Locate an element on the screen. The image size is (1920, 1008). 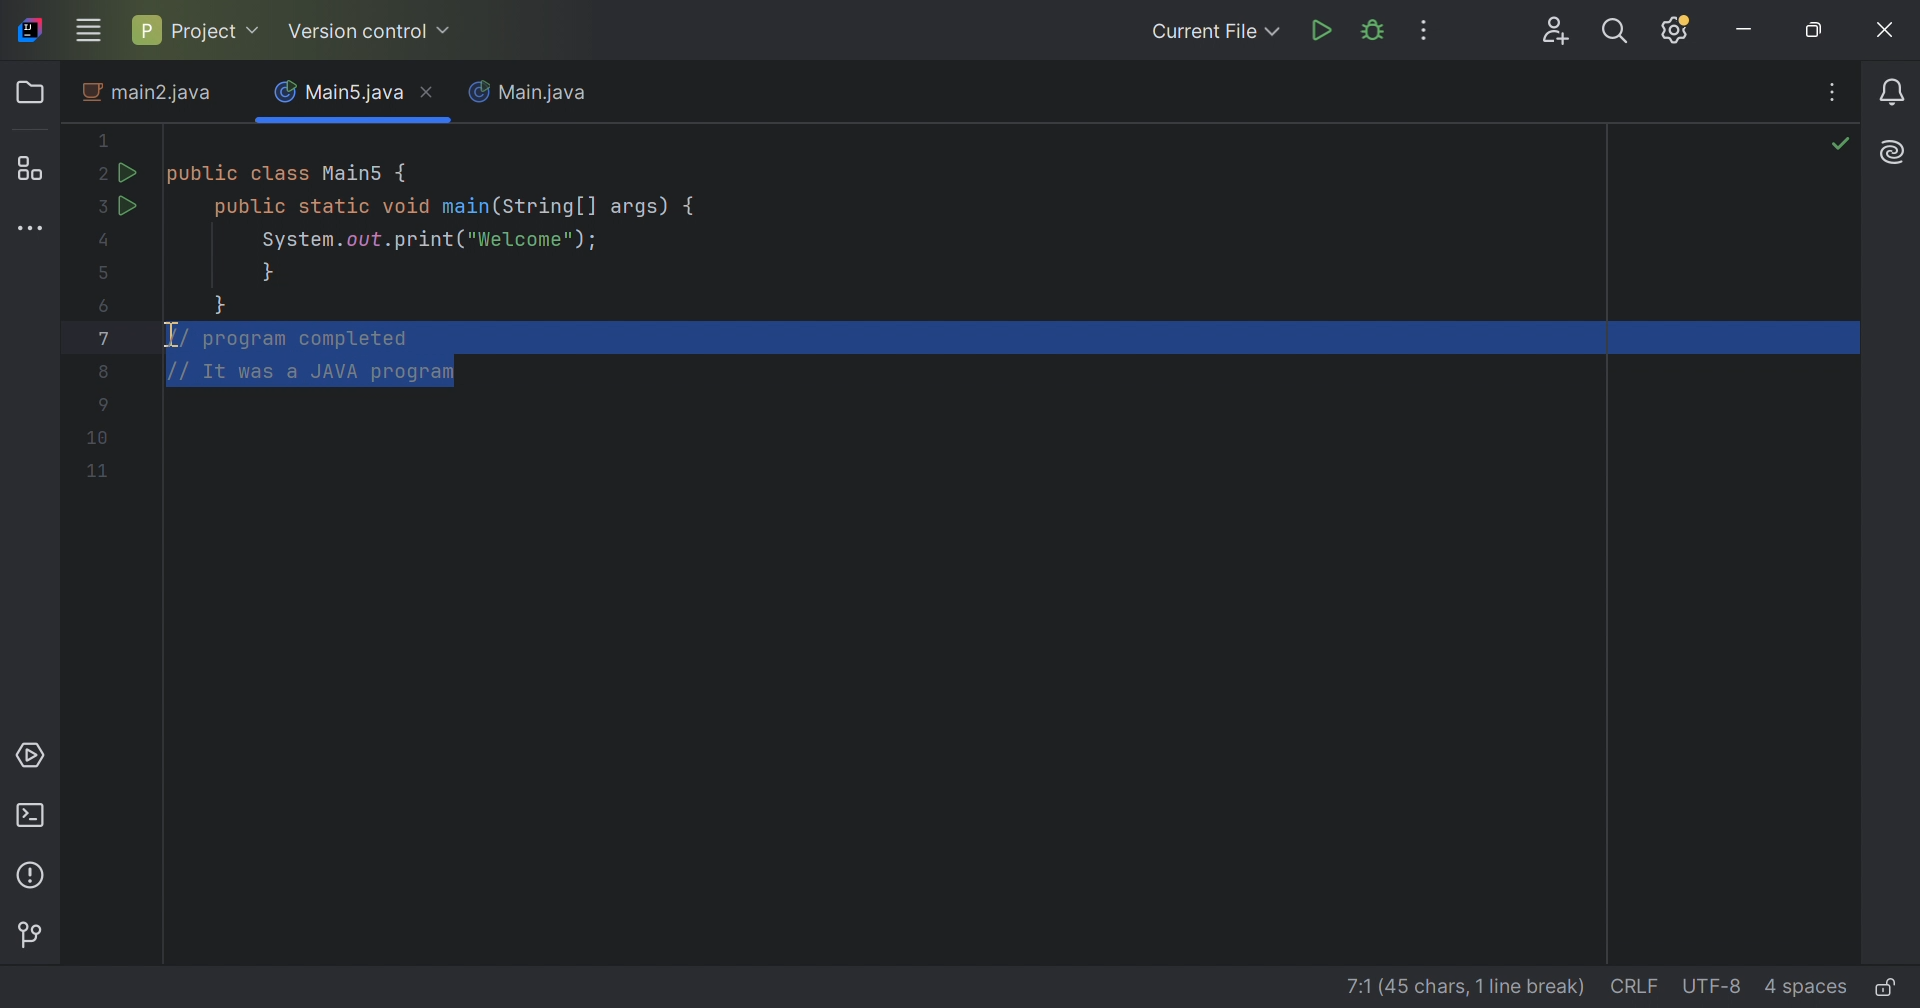
No problems found is located at coordinates (1843, 147).